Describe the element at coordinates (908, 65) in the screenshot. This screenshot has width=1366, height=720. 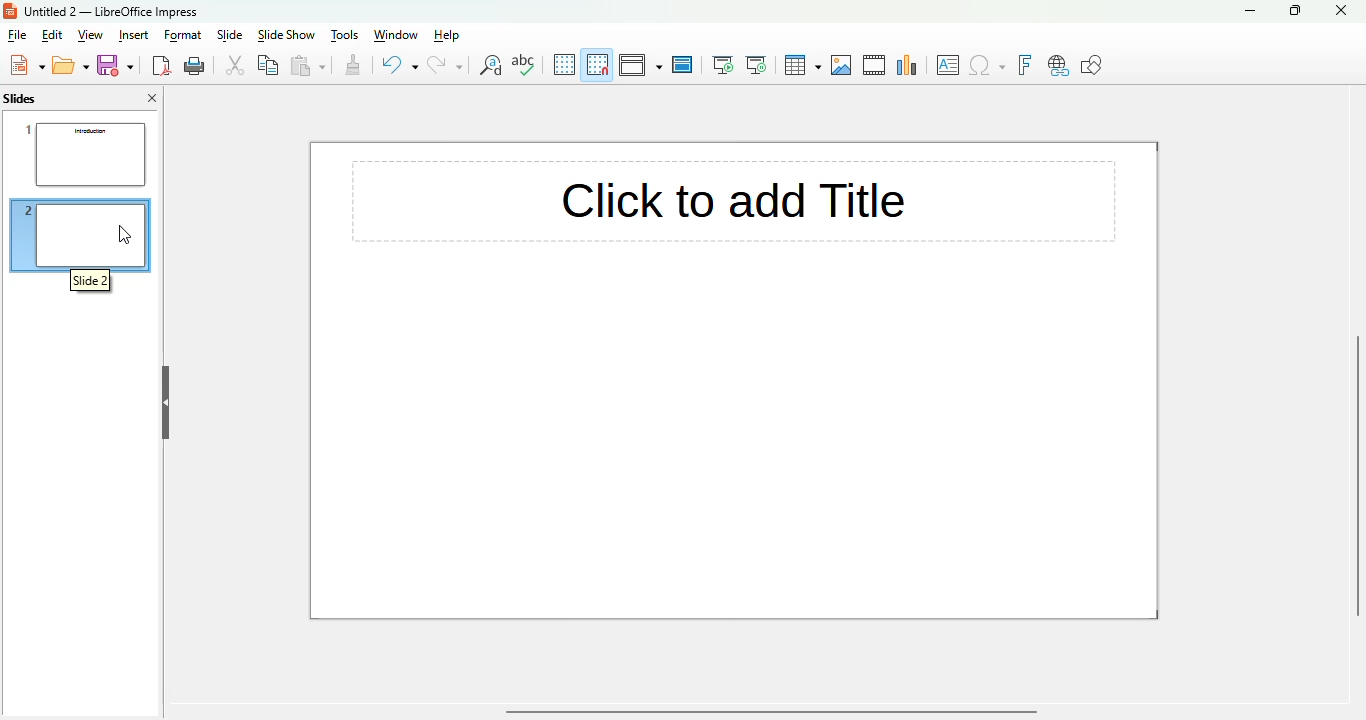
I see `insert chart` at that location.